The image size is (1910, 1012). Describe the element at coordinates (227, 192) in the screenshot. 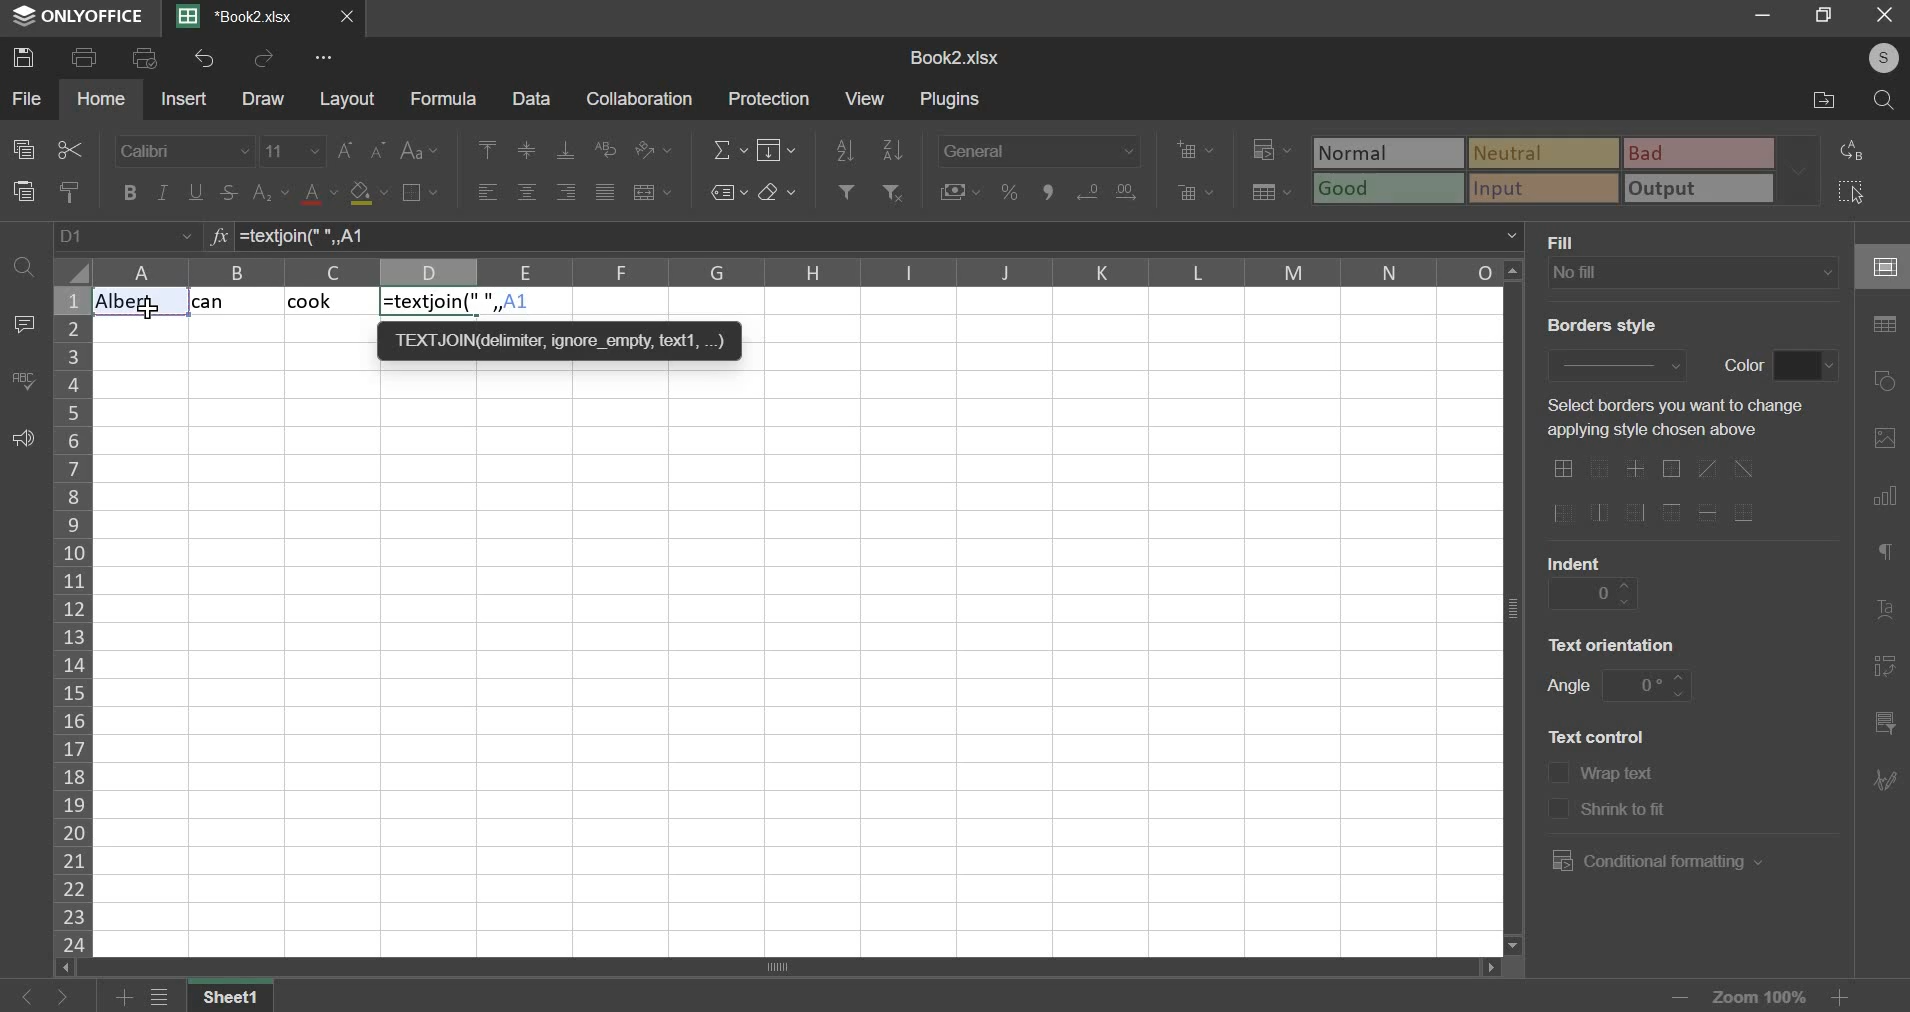

I see `strikethrough` at that location.